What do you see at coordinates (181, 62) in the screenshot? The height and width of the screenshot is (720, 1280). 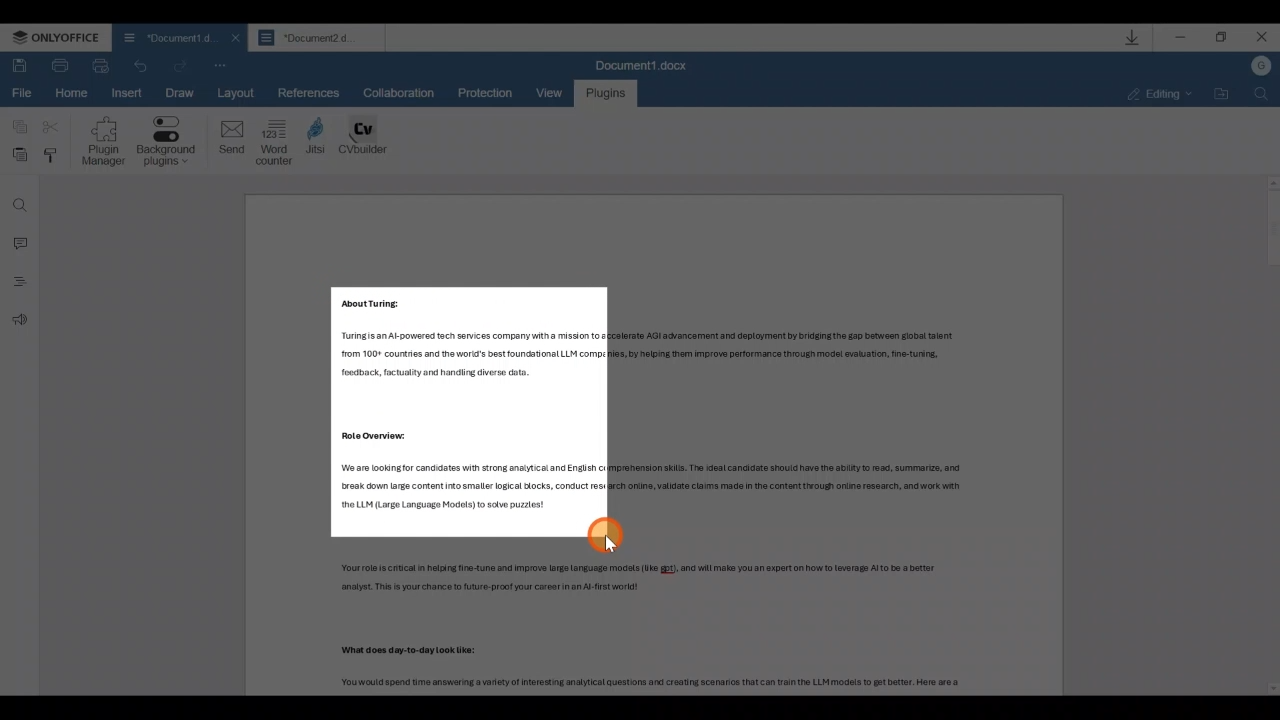 I see `Undo` at bounding box center [181, 62].